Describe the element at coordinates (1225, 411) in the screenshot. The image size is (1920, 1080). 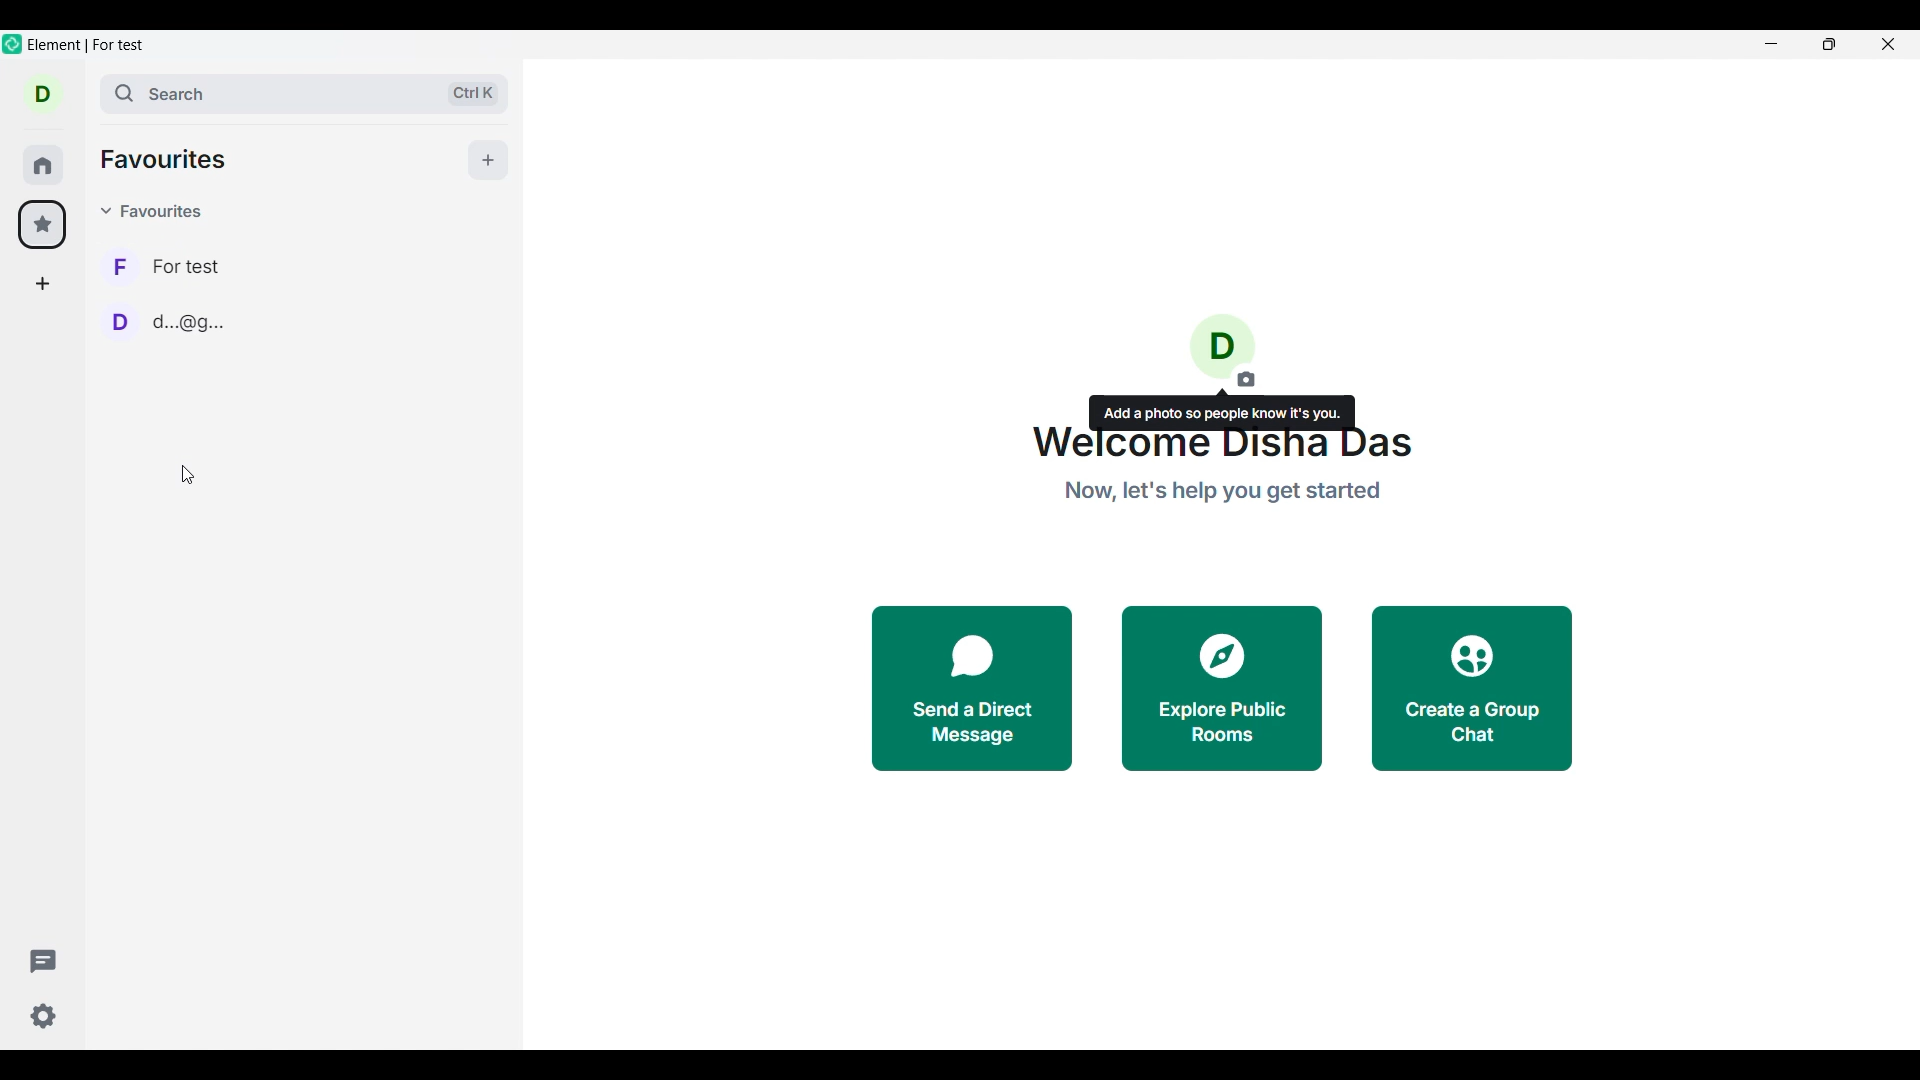
I see `add a photo so people know it's you` at that location.